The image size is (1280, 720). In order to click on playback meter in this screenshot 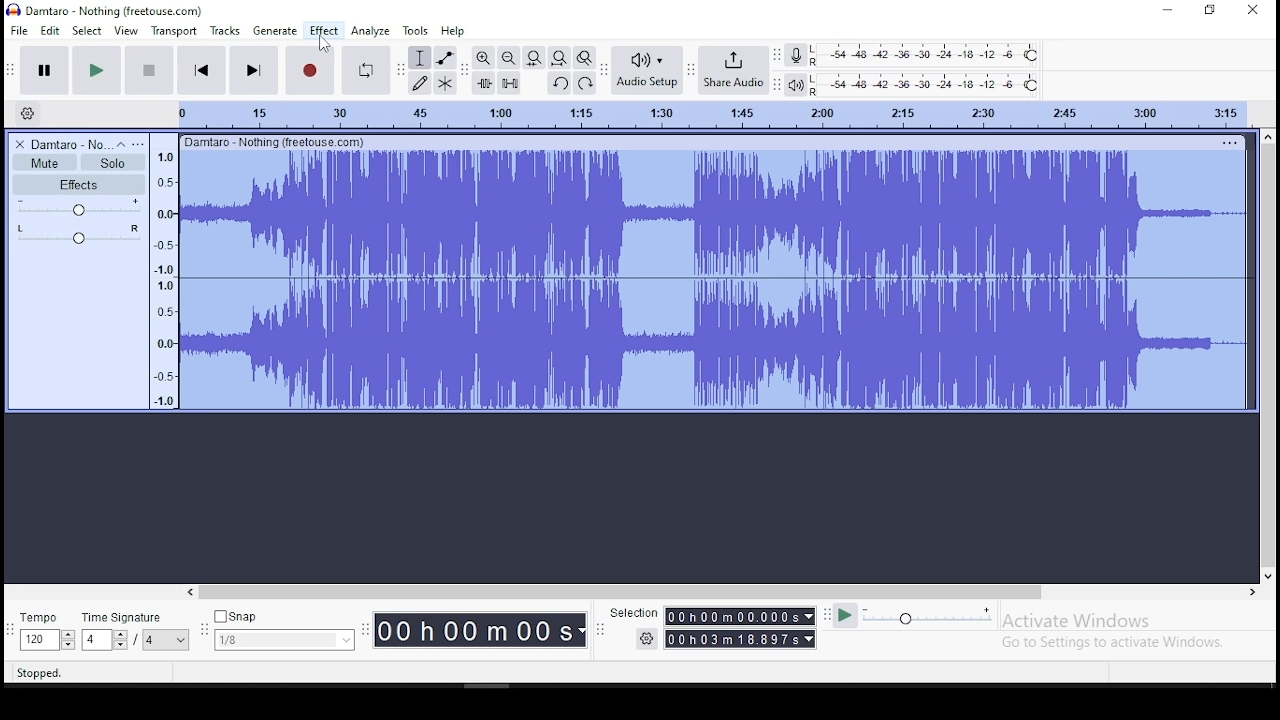, I will do `click(794, 85)`.